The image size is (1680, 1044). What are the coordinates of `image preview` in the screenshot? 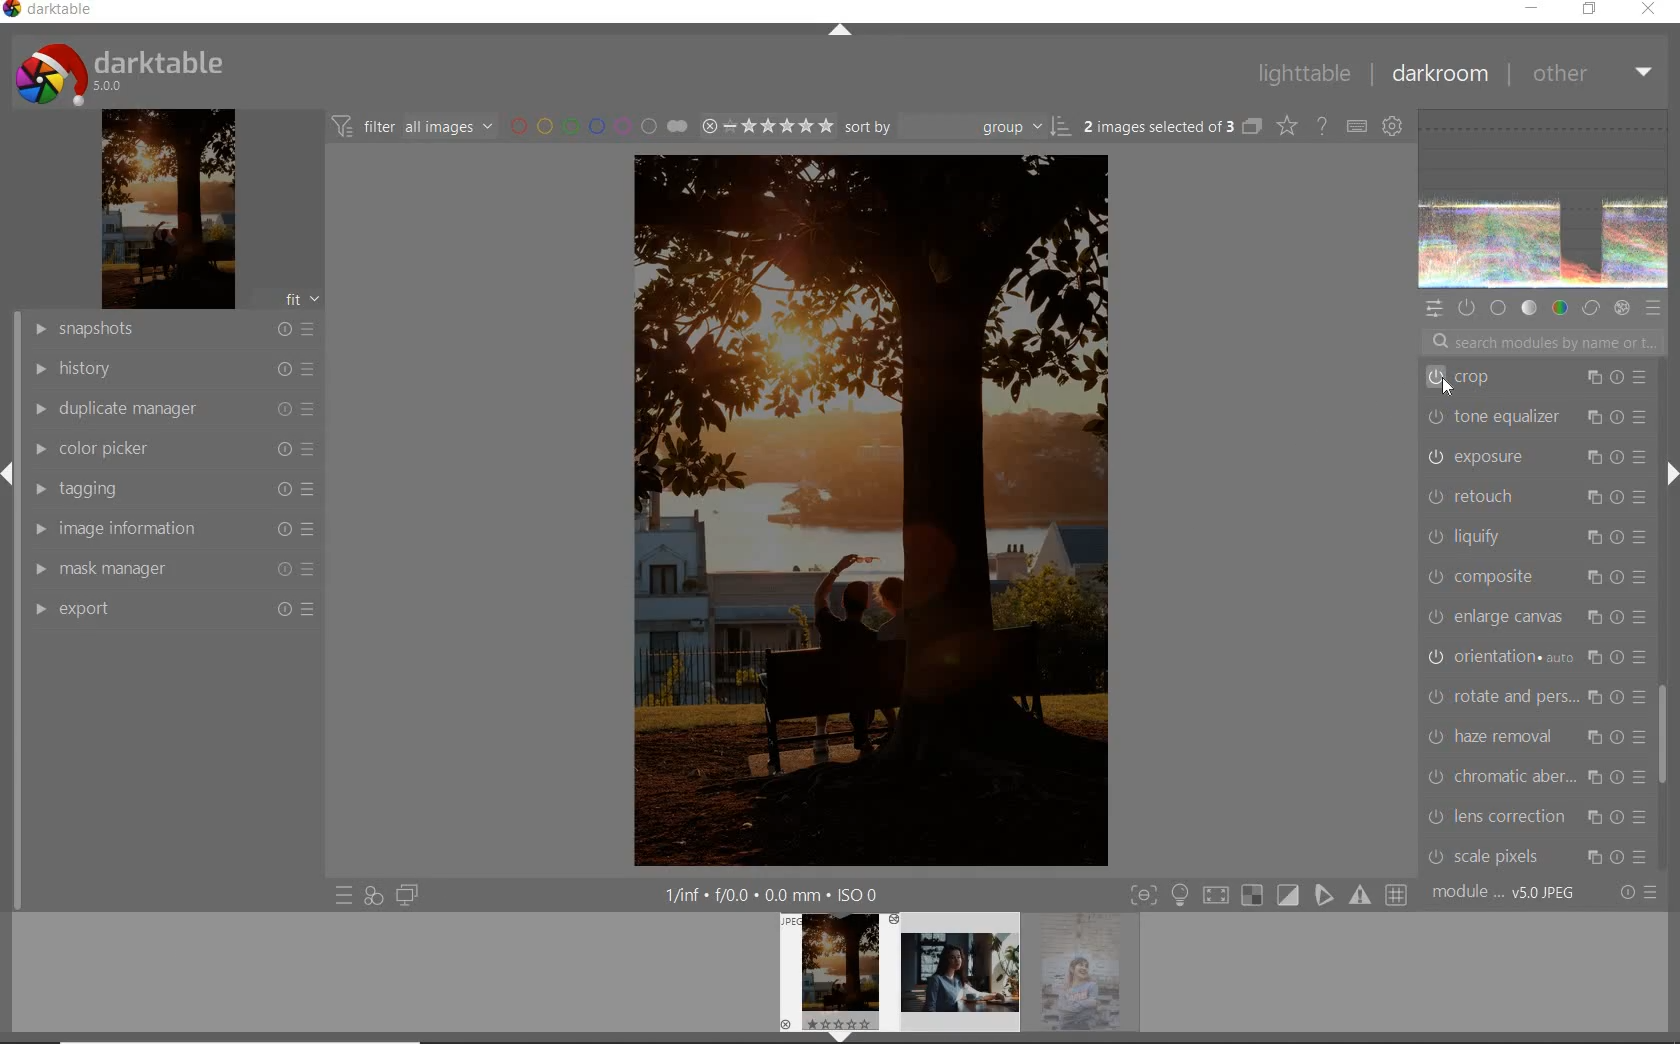 It's located at (833, 969).